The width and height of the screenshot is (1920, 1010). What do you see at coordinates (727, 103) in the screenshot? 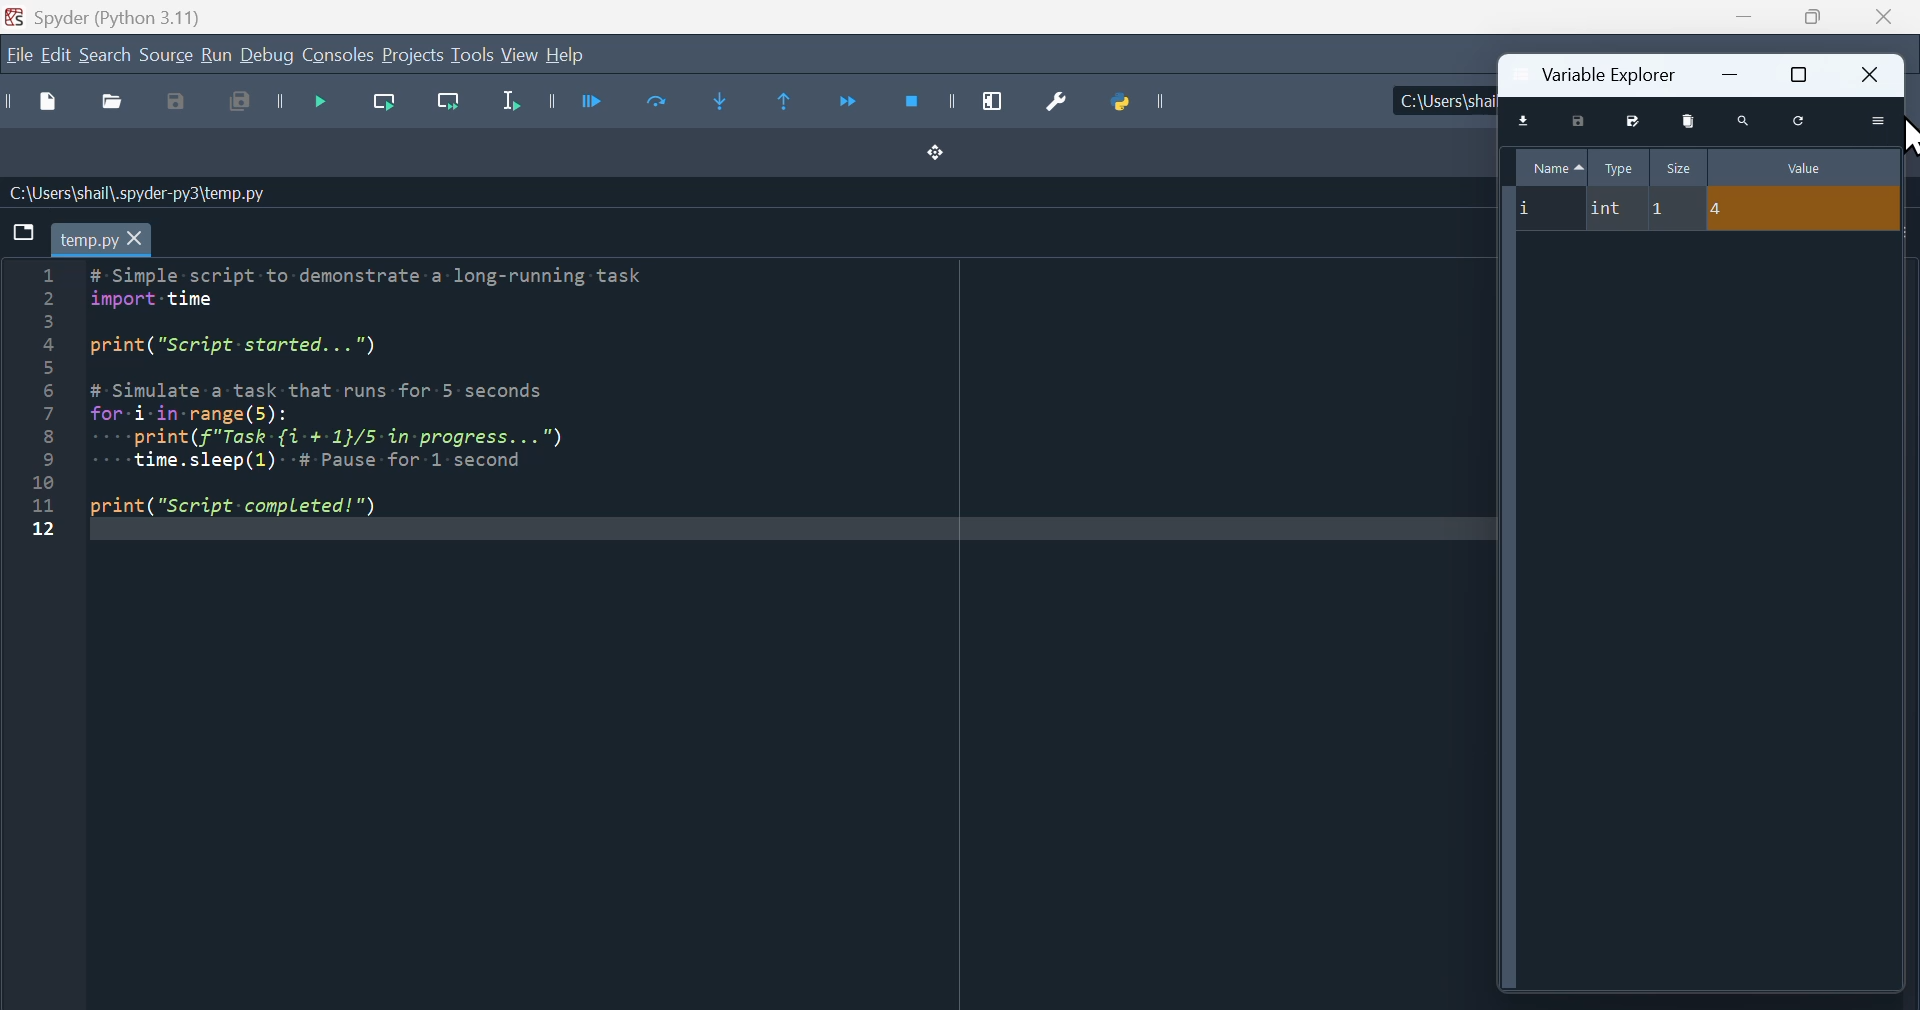
I see `Step into function` at bounding box center [727, 103].